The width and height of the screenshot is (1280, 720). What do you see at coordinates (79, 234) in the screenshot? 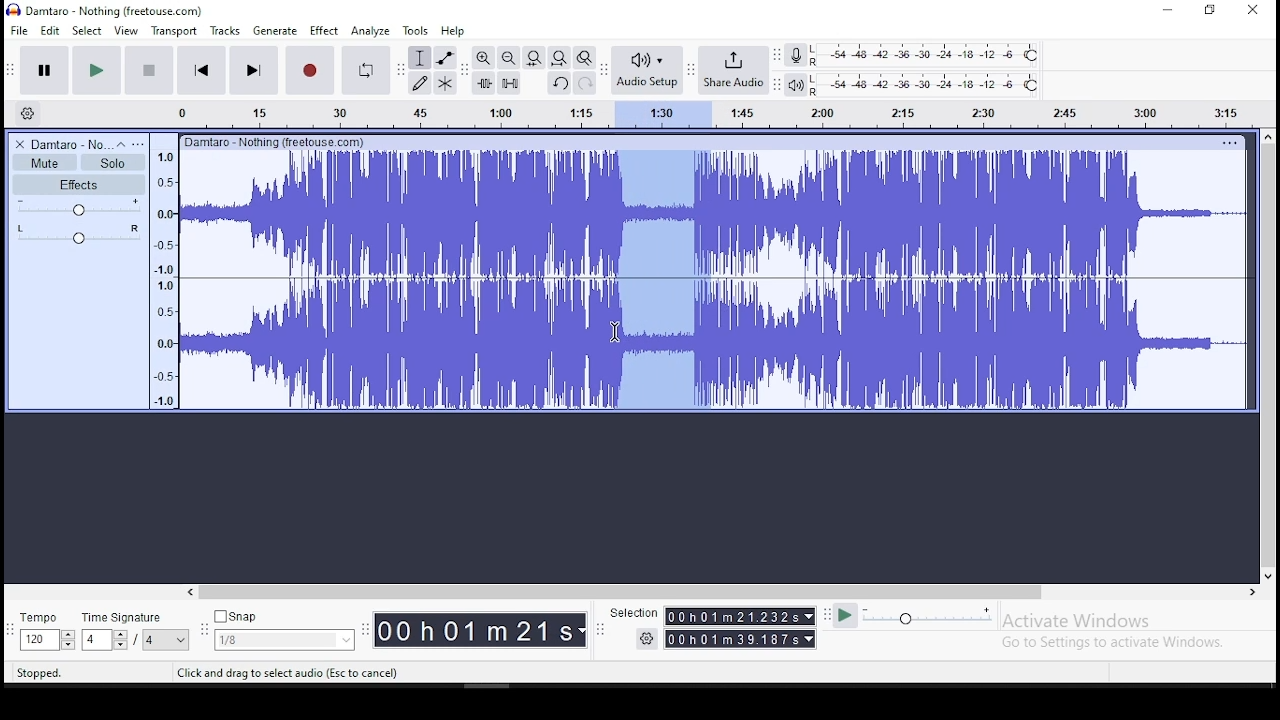
I see `pan` at bounding box center [79, 234].